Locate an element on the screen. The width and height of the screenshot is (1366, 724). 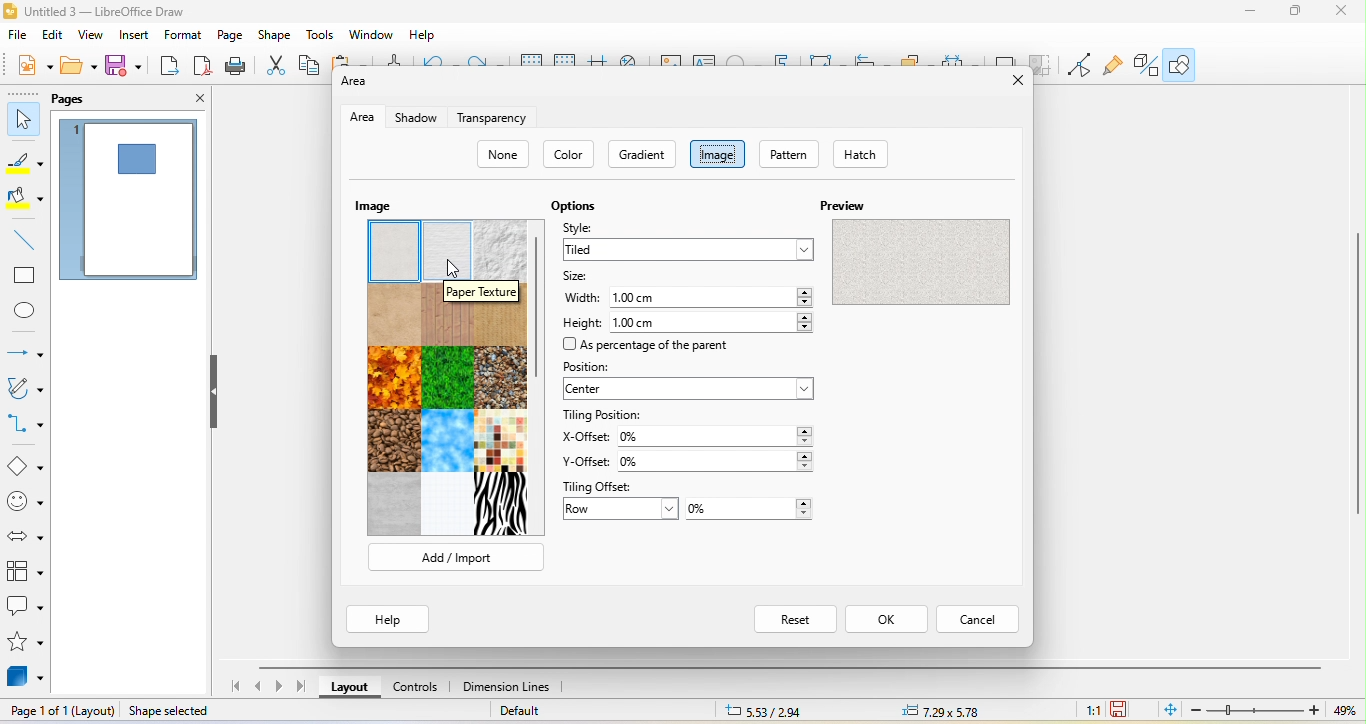
since the last save is located at coordinates (1124, 711).